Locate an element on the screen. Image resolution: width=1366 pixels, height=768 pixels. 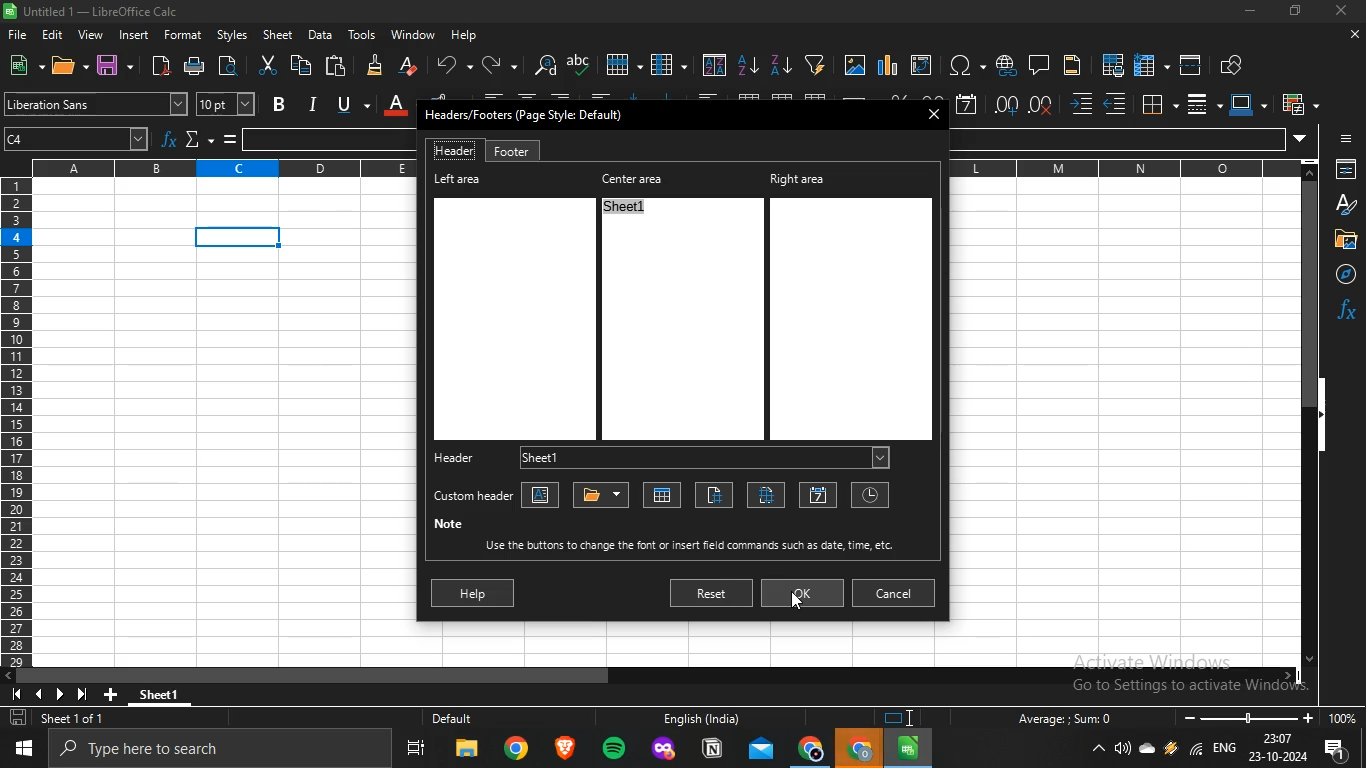
Untitled 1 — LibreOffice Calc is located at coordinates (94, 11).